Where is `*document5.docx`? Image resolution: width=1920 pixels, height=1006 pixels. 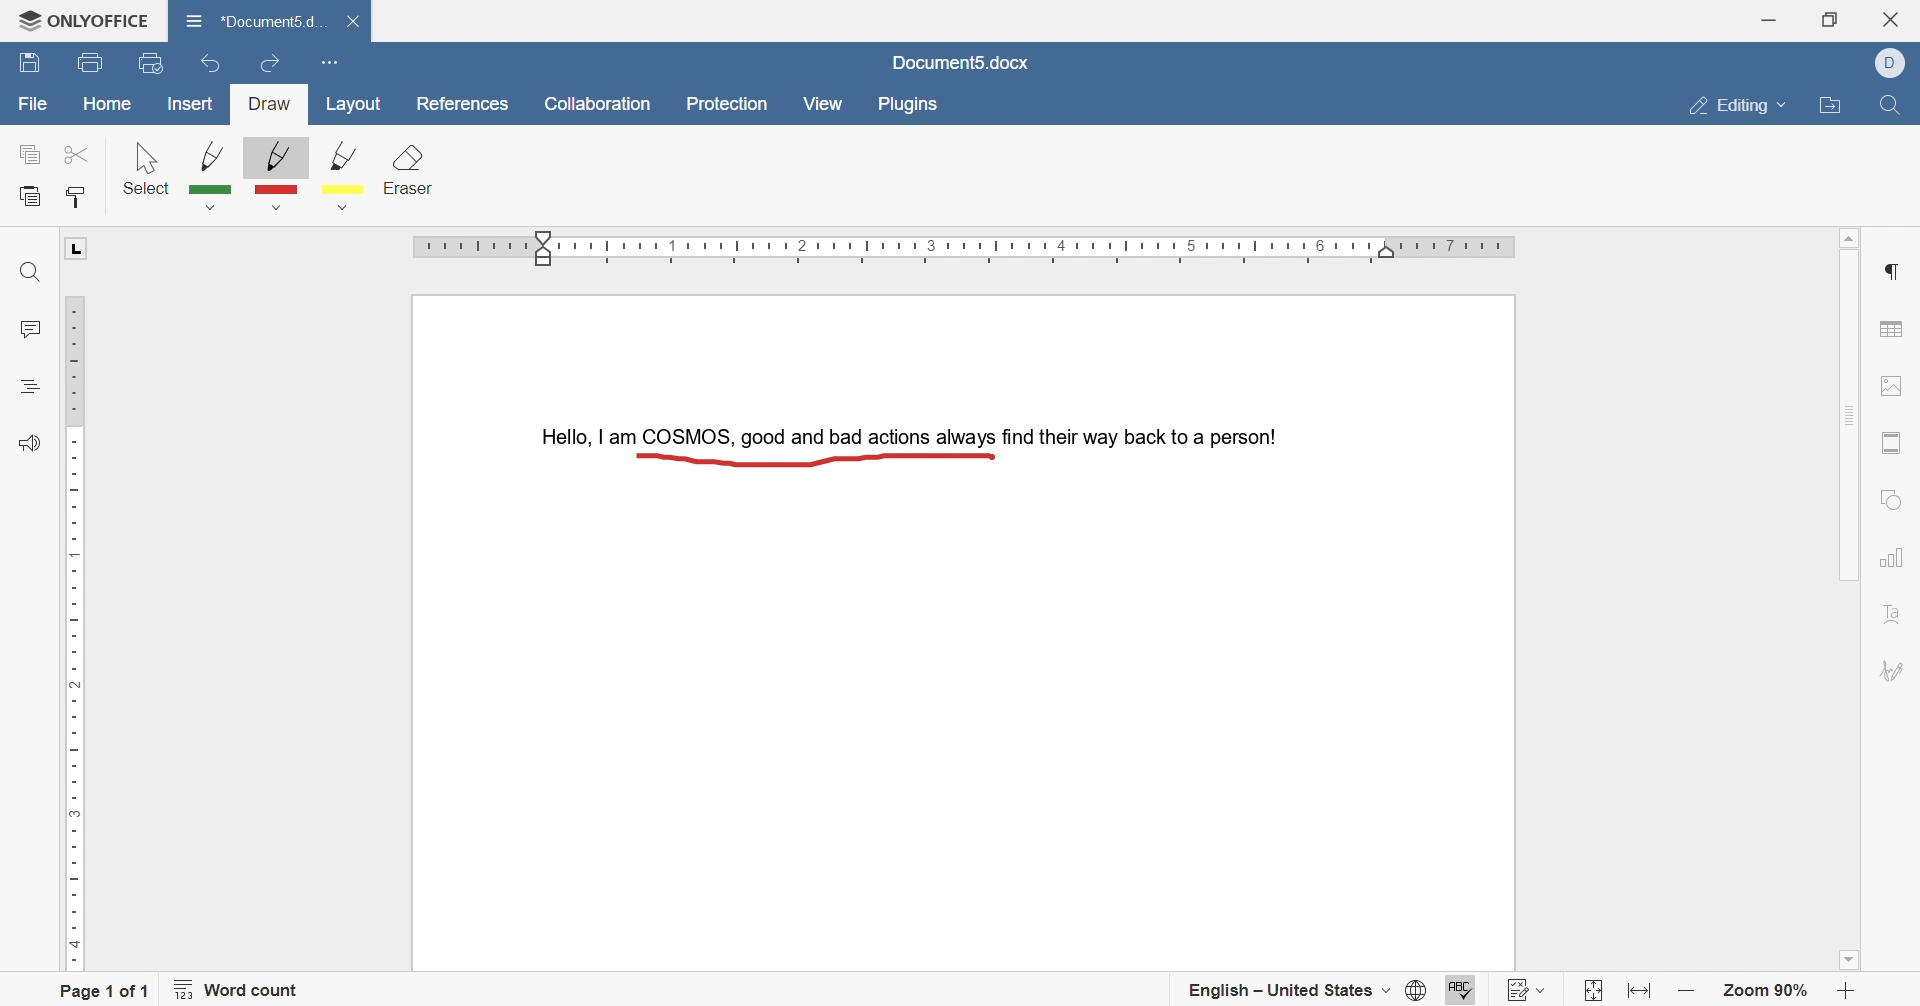
*document5.docx is located at coordinates (255, 18).